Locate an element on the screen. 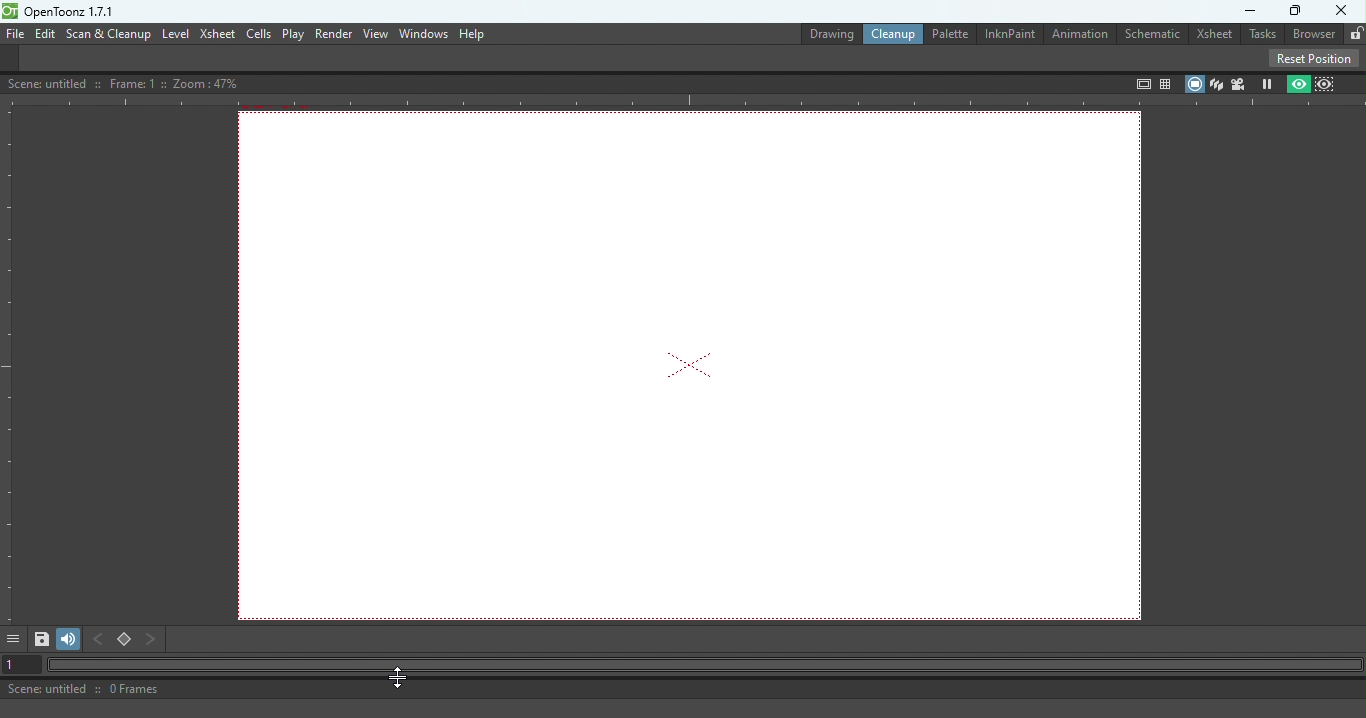  Browser is located at coordinates (1310, 34).